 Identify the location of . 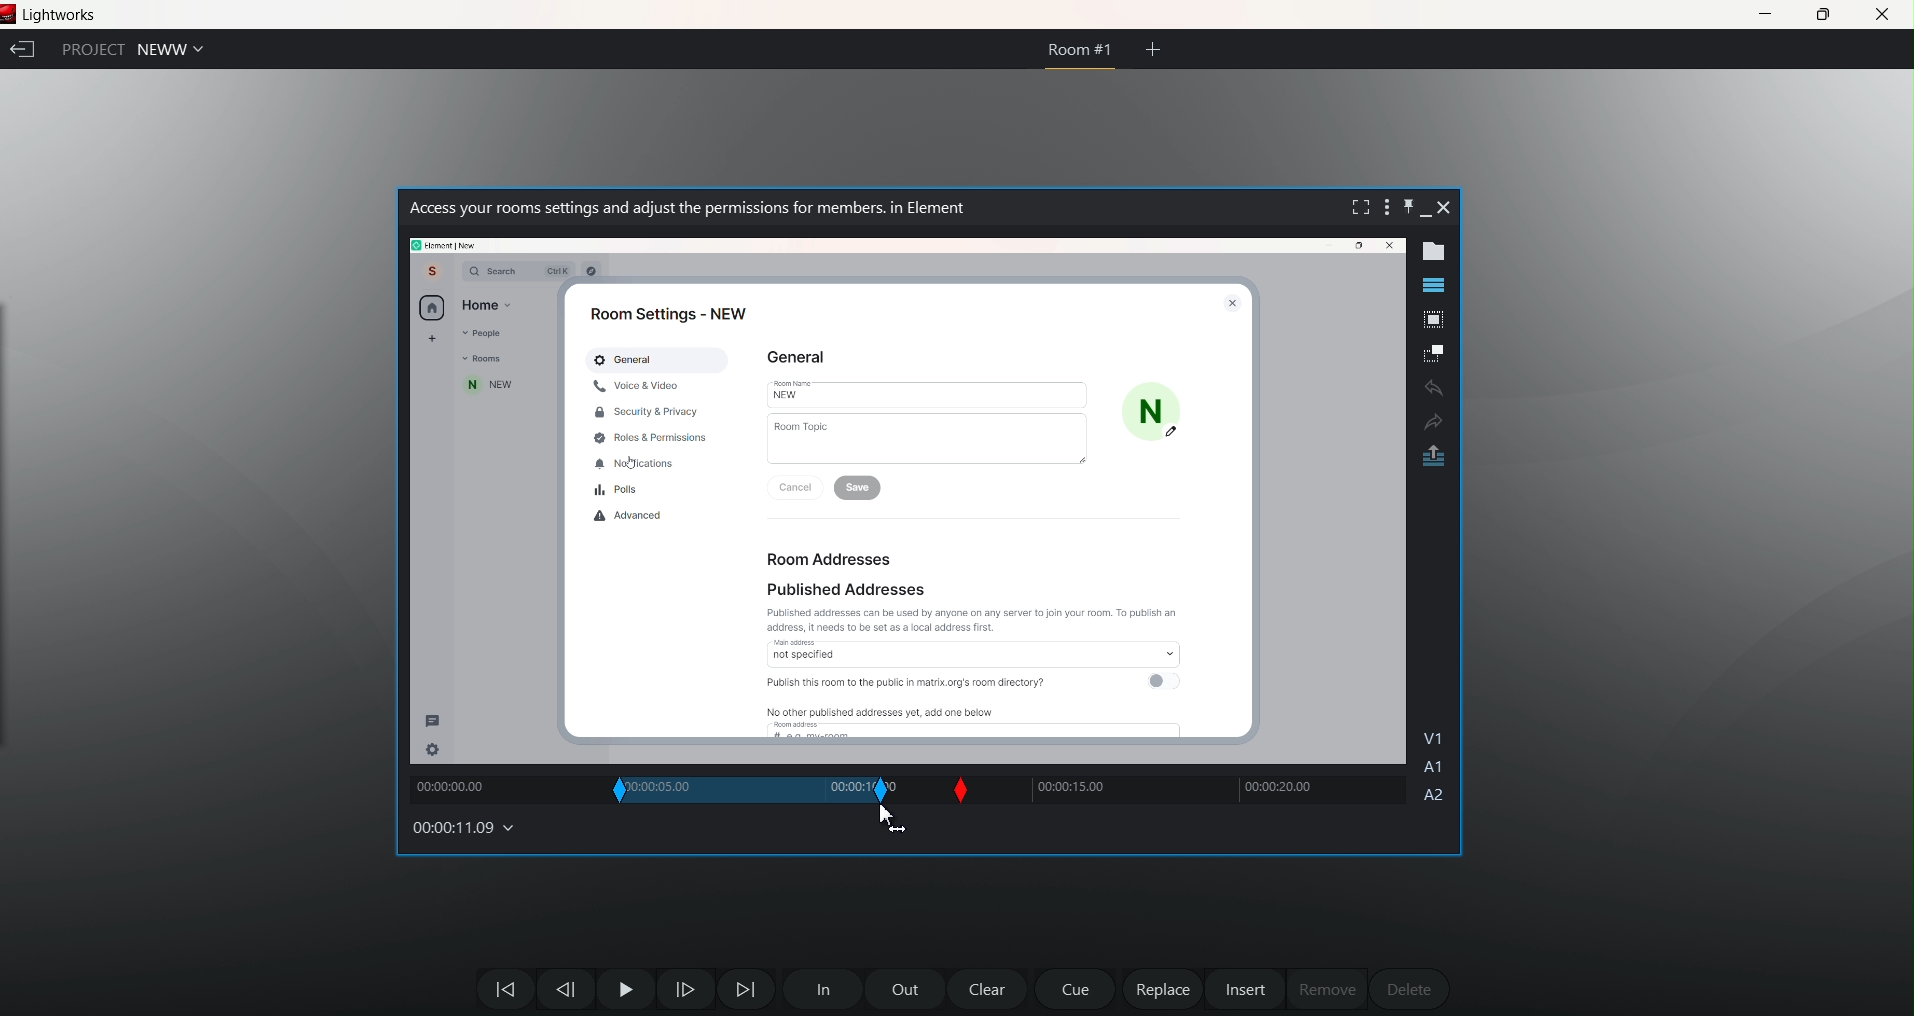
(595, 270).